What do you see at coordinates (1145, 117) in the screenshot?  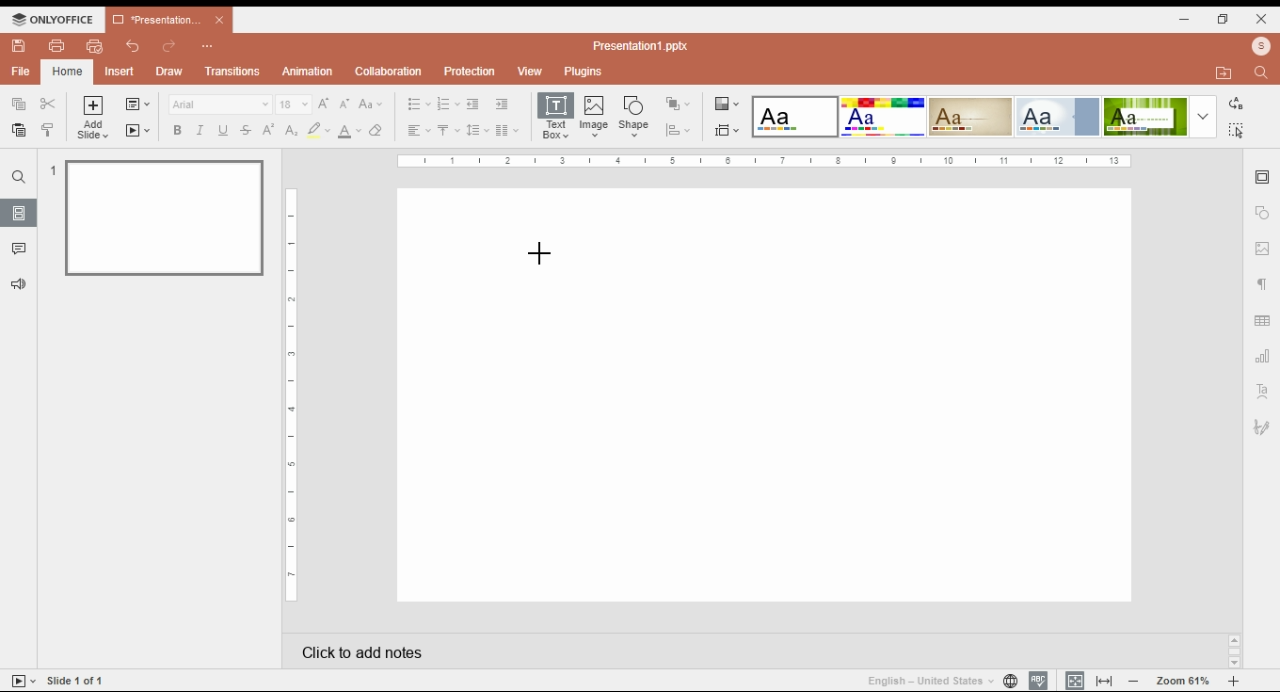 I see `color theme` at bounding box center [1145, 117].